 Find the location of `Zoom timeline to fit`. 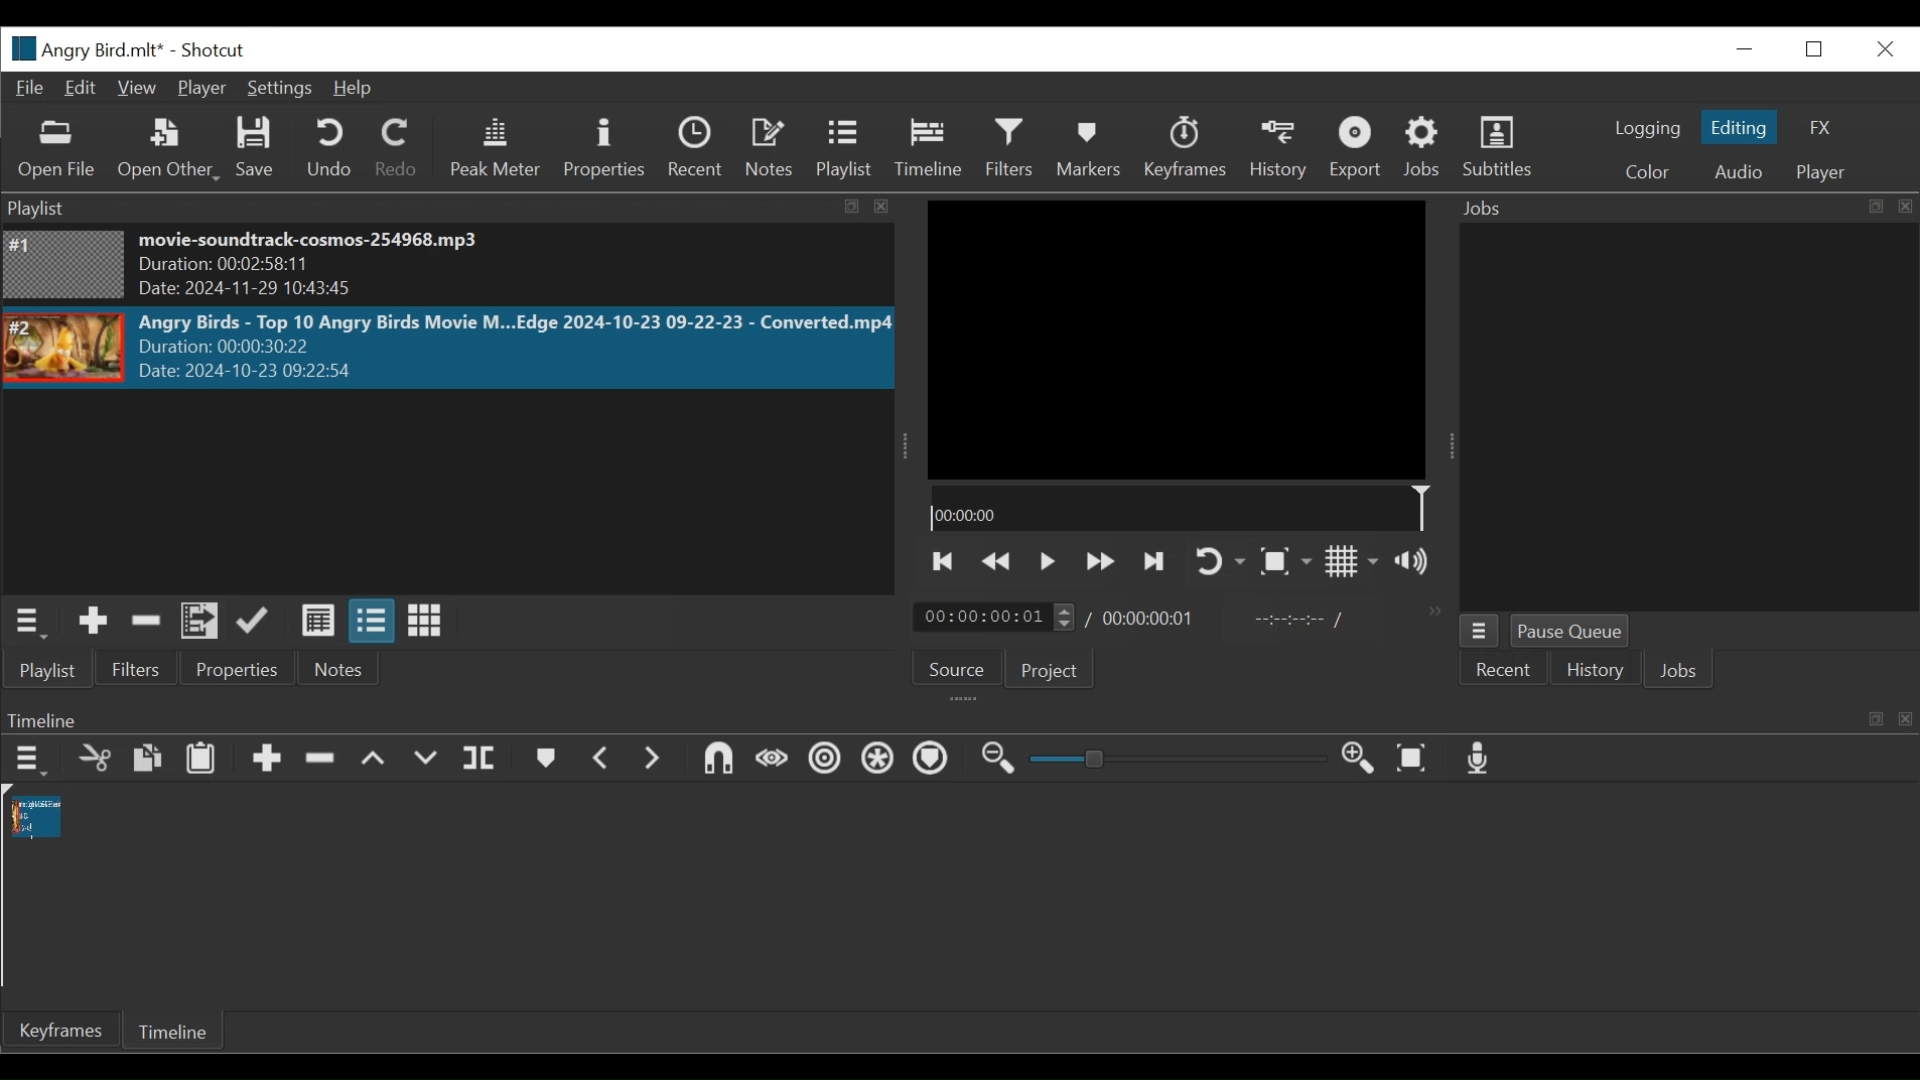

Zoom timeline to fit is located at coordinates (1415, 758).